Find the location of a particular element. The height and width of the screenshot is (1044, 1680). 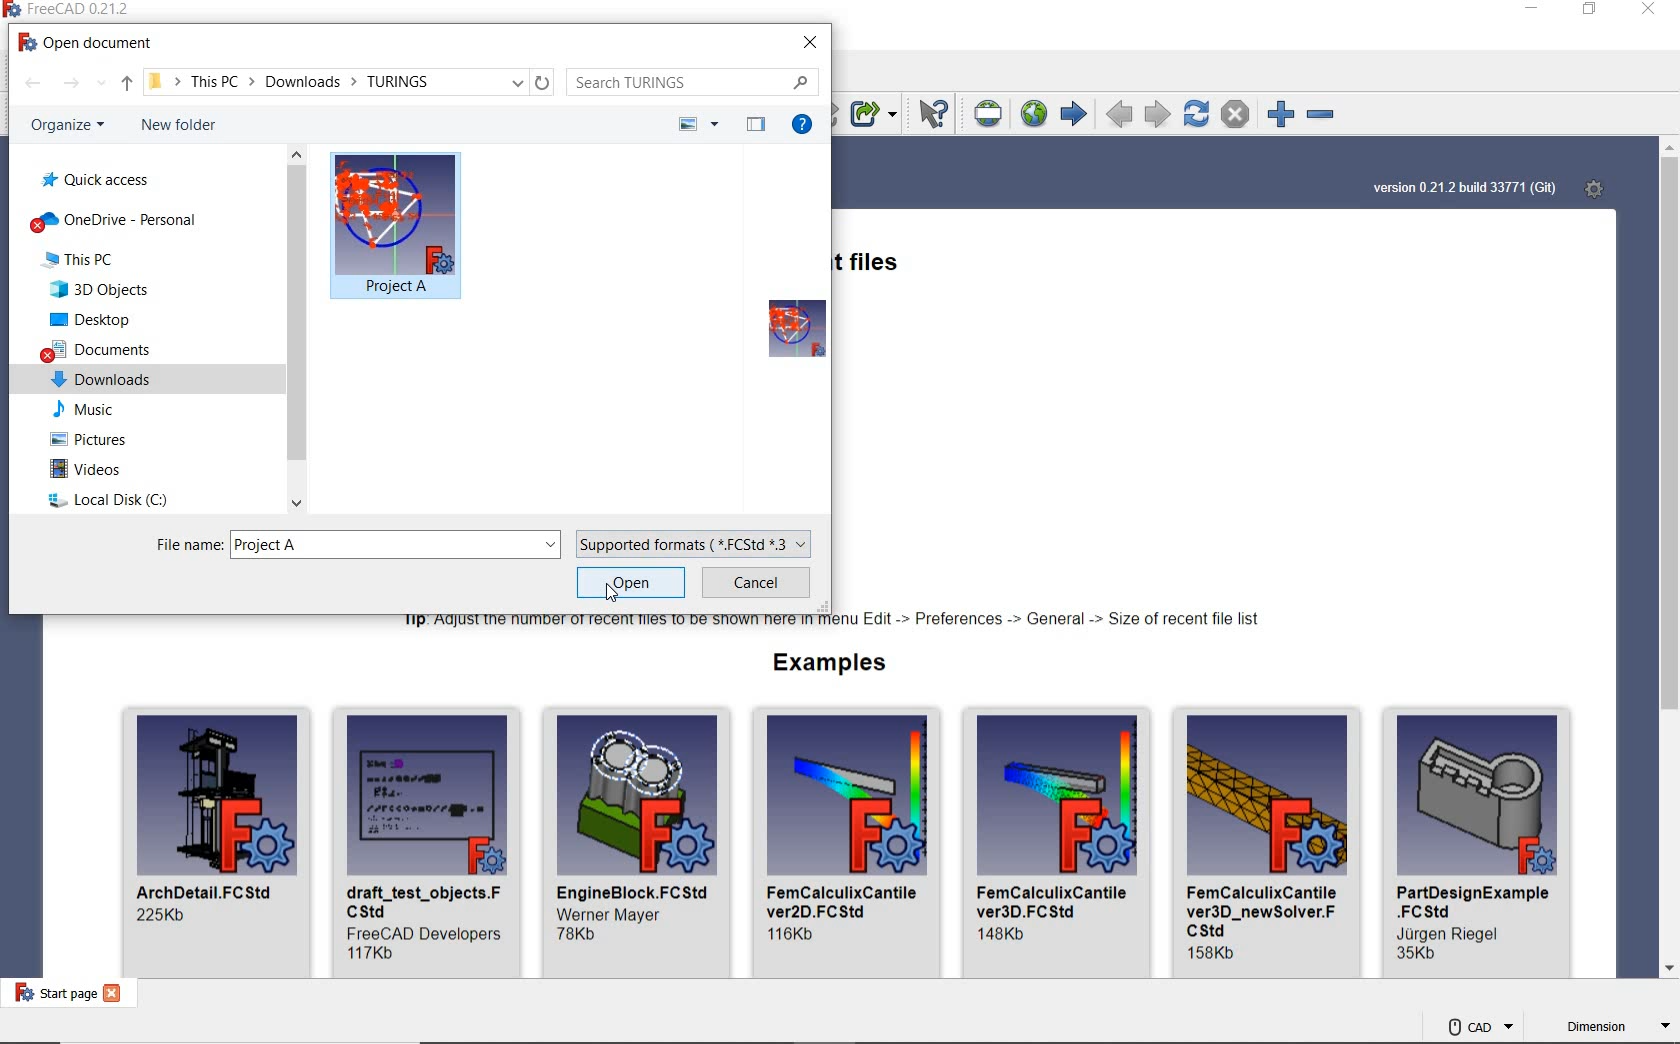

MAKE SUB-LINK is located at coordinates (873, 116).